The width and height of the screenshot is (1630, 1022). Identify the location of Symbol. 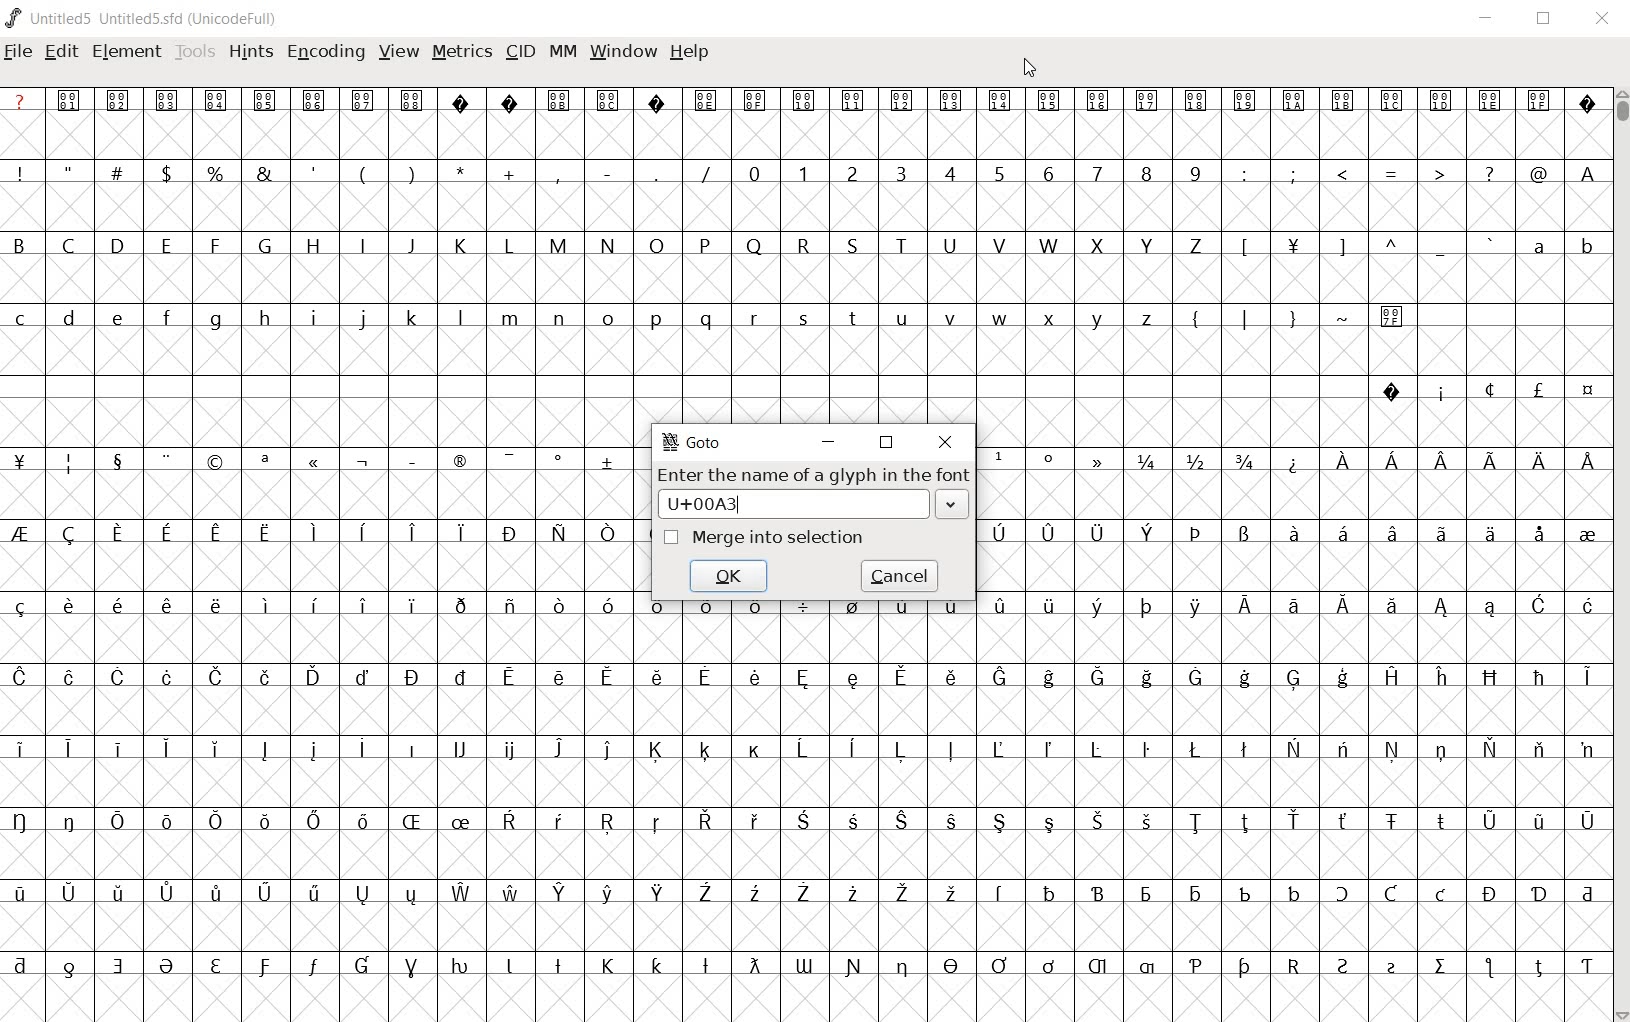
(1244, 678).